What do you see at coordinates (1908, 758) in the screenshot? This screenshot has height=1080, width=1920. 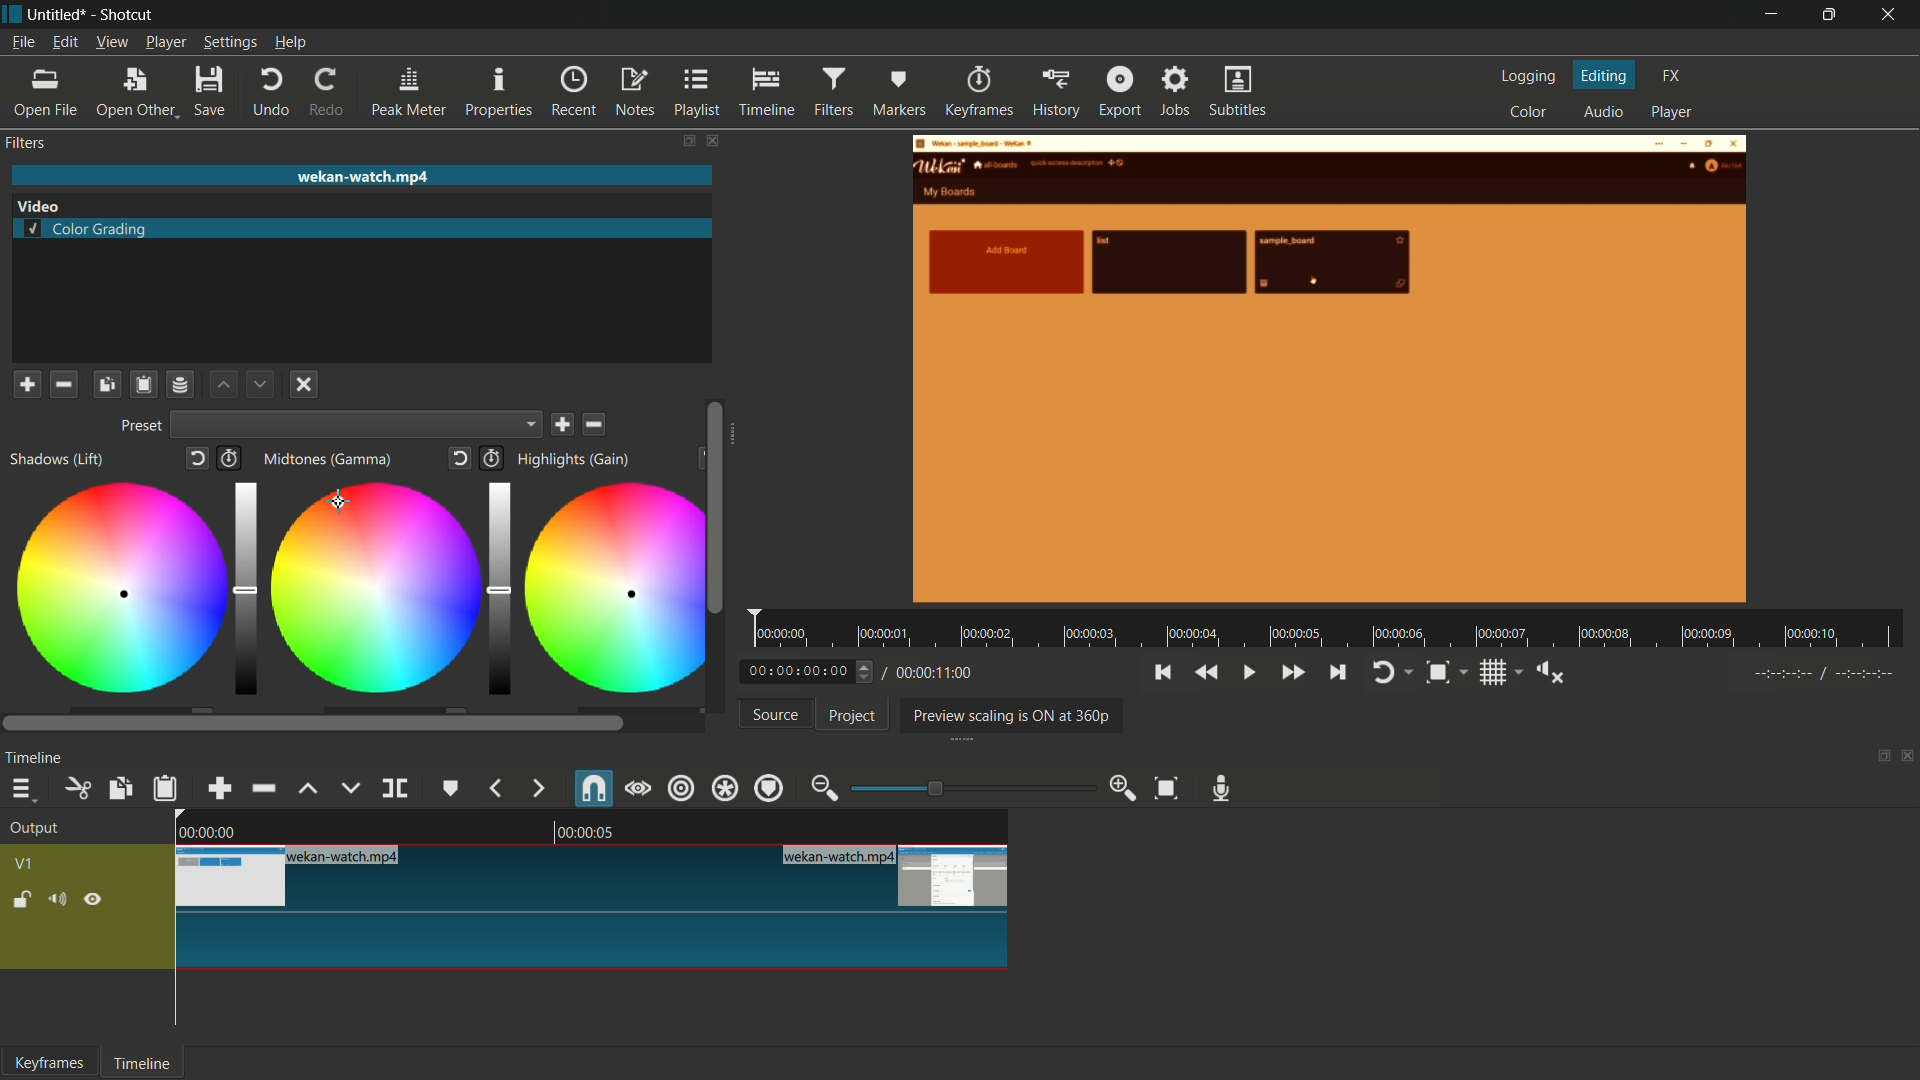 I see `close timeline` at bounding box center [1908, 758].